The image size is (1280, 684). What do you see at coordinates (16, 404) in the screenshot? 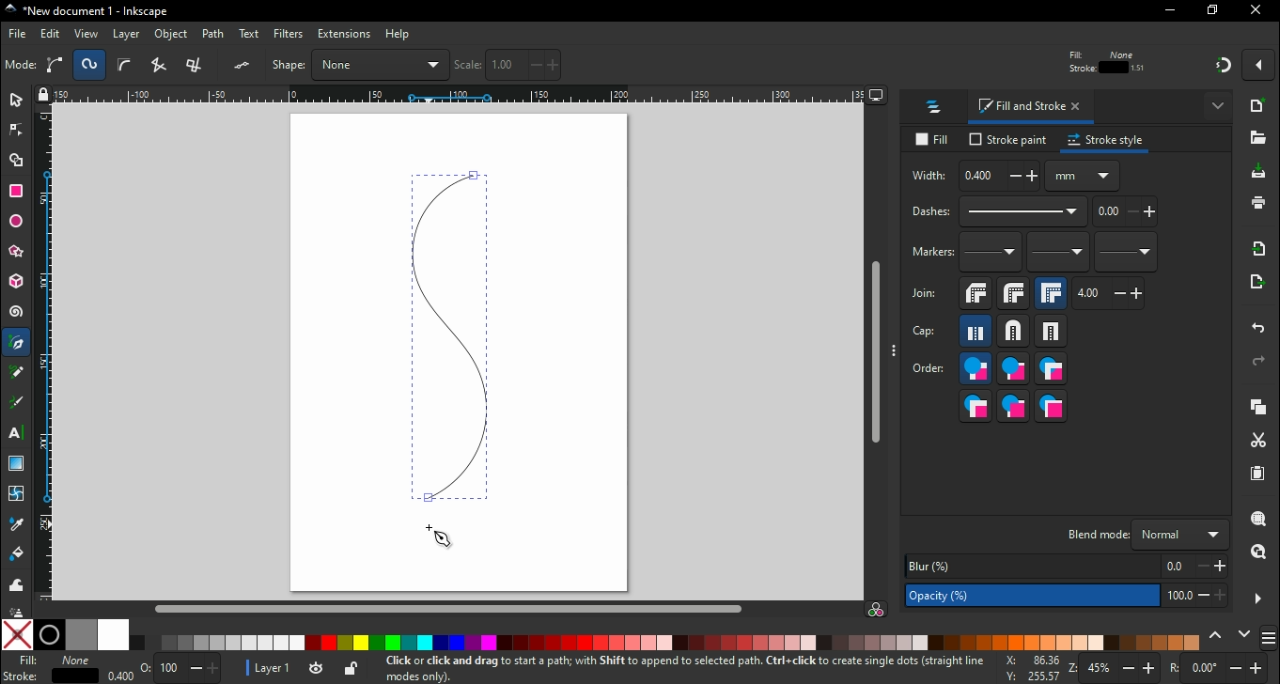
I see `calligraphy tool` at bounding box center [16, 404].